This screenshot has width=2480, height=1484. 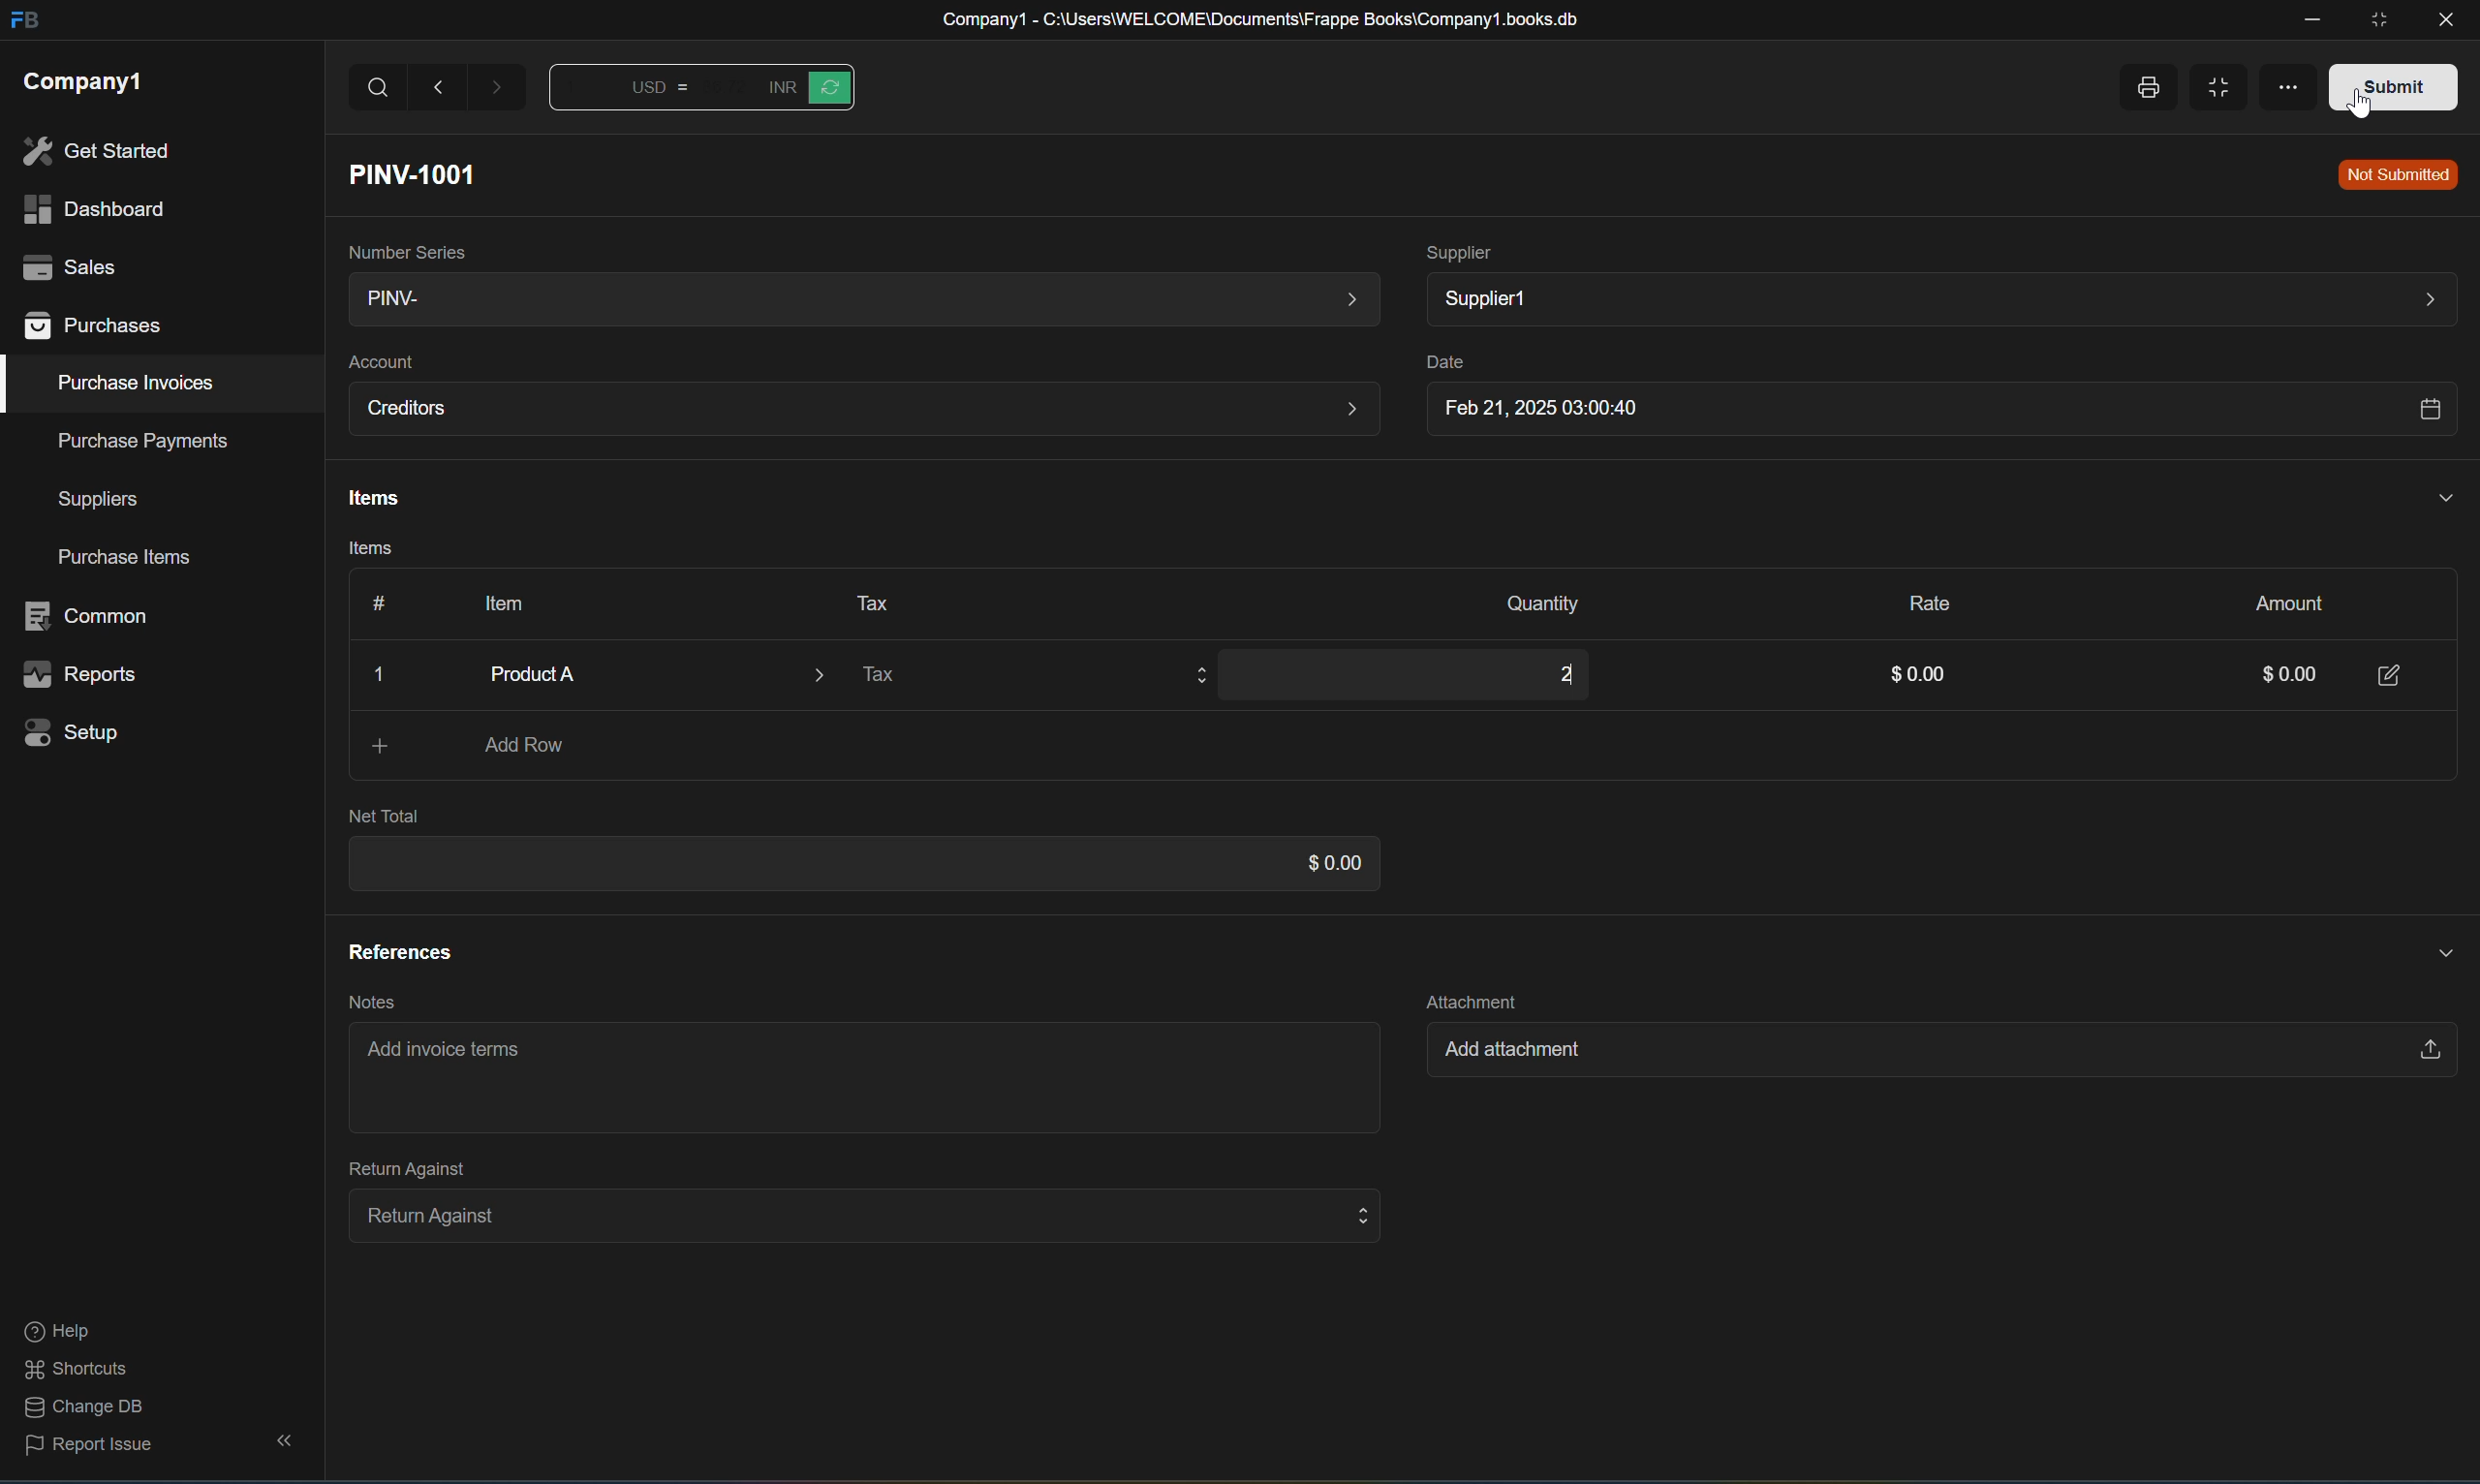 What do you see at coordinates (384, 676) in the screenshot?
I see `Close` at bounding box center [384, 676].